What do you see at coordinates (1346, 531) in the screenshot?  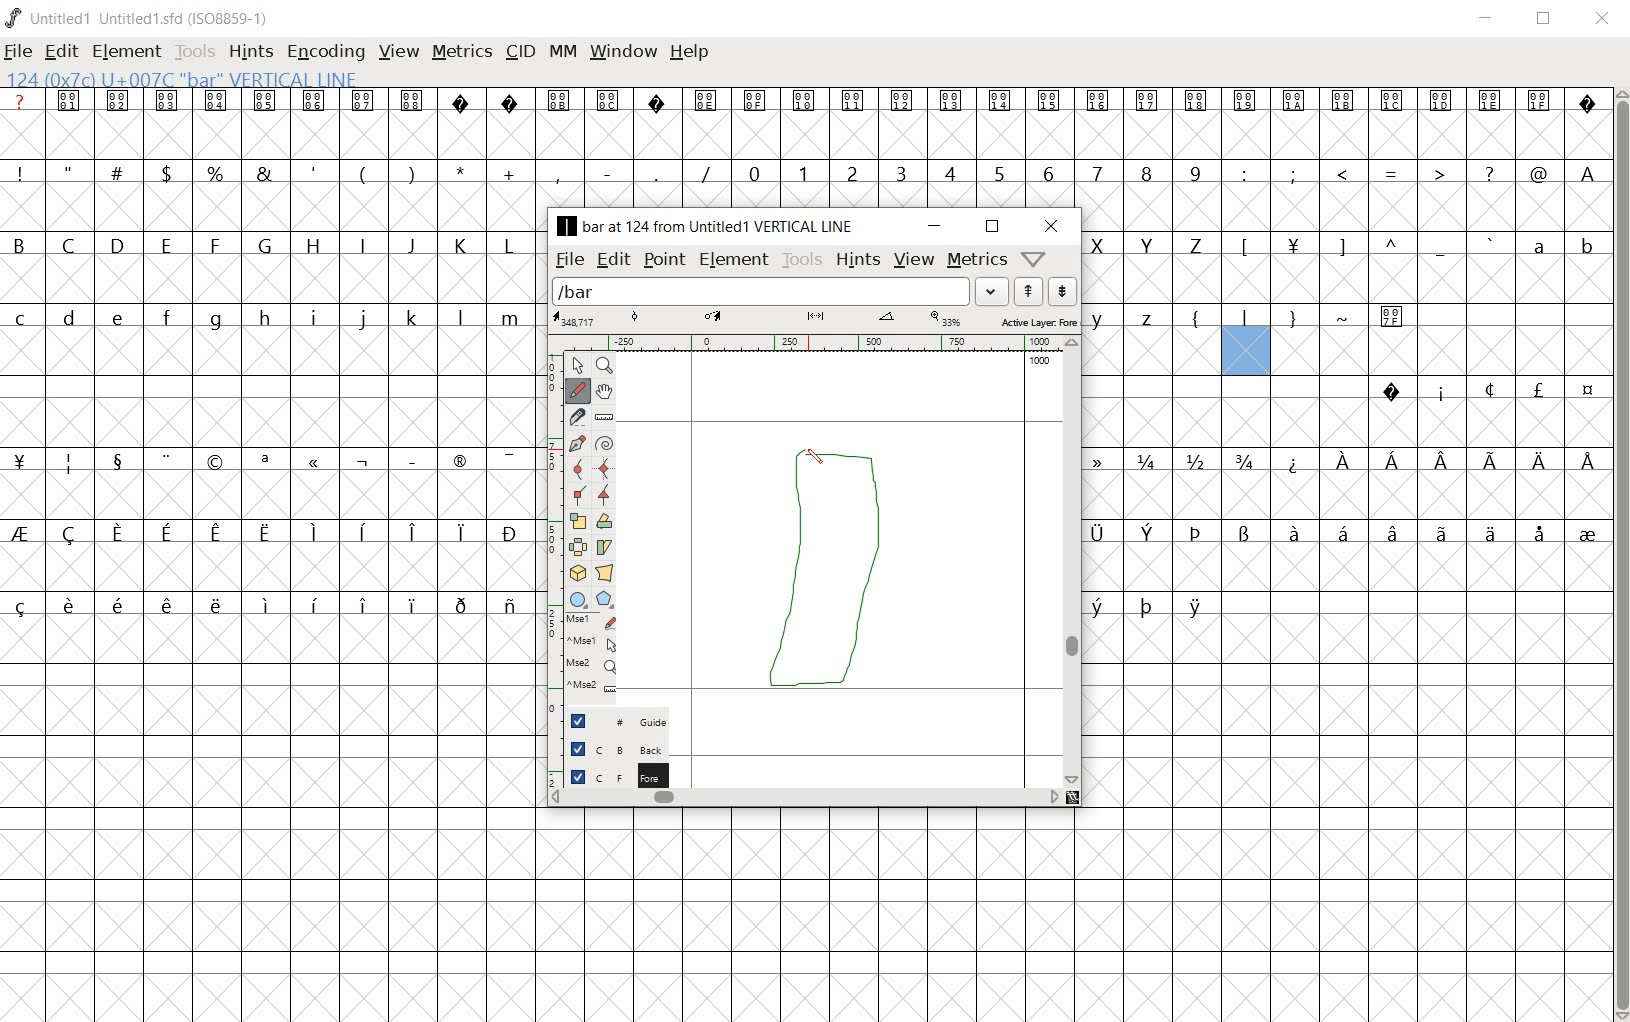 I see `special letters` at bounding box center [1346, 531].